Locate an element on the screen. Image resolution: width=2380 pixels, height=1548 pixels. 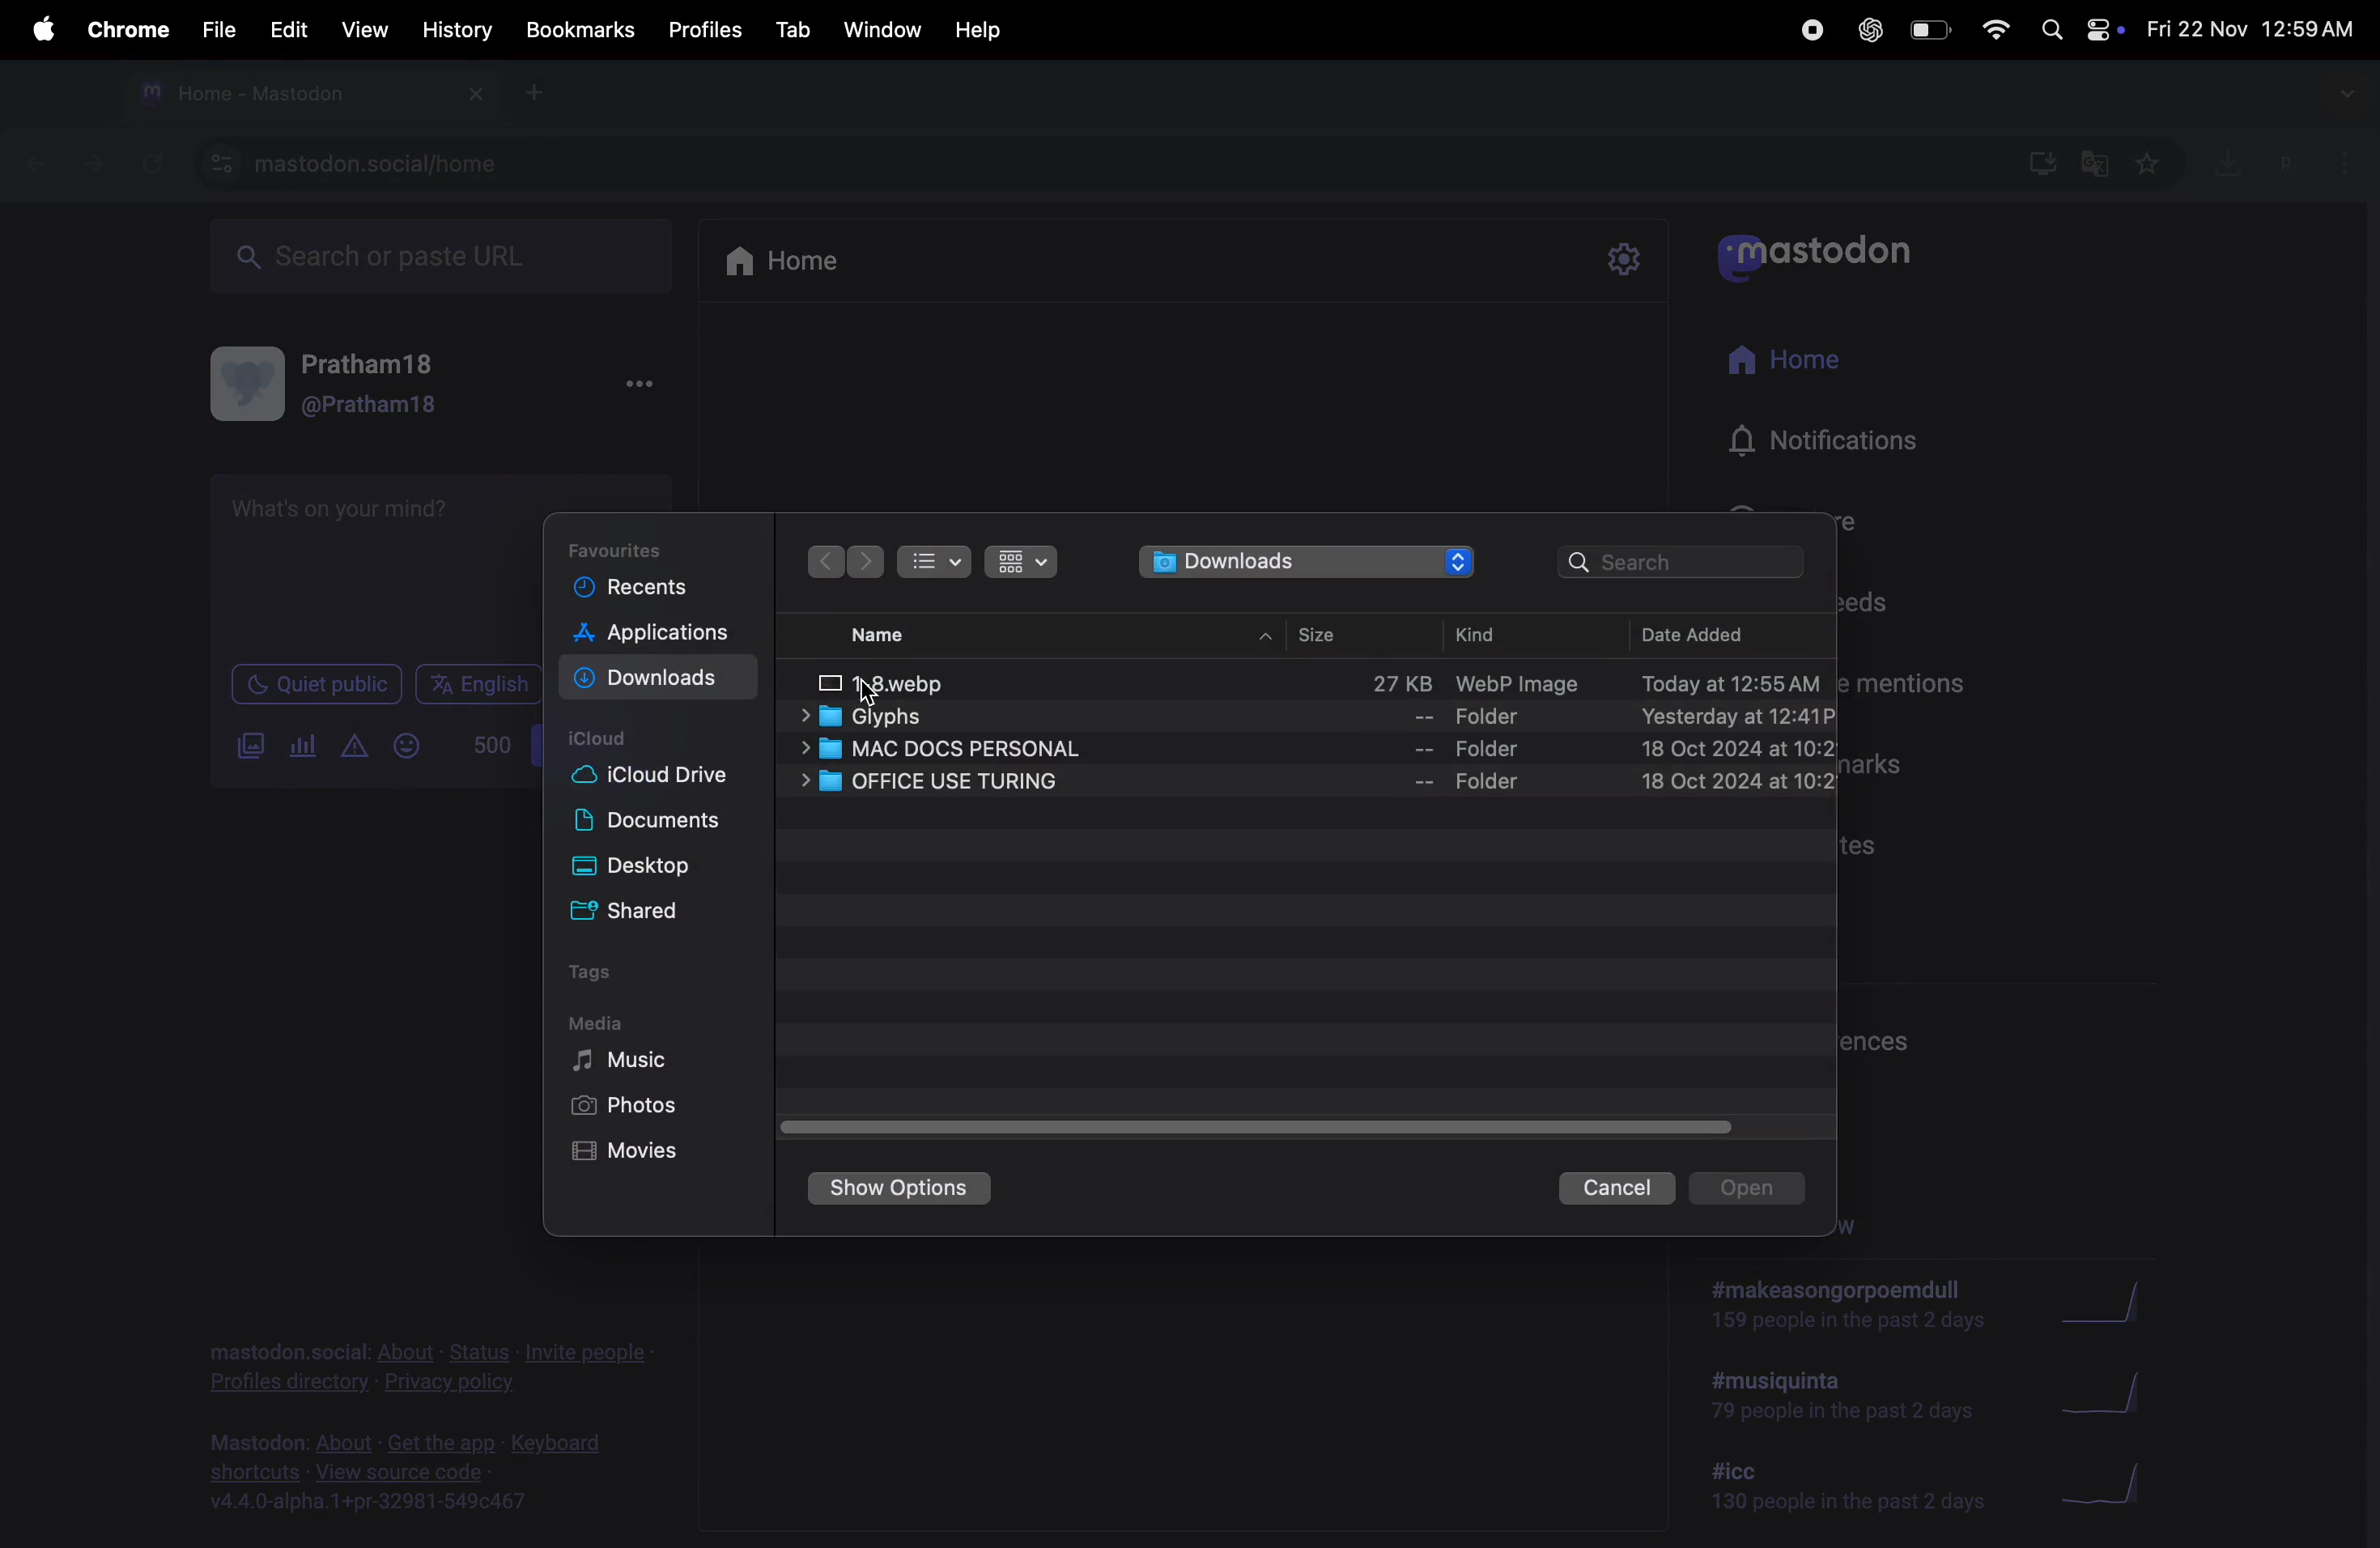
tags is located at coordinates (606, 972).